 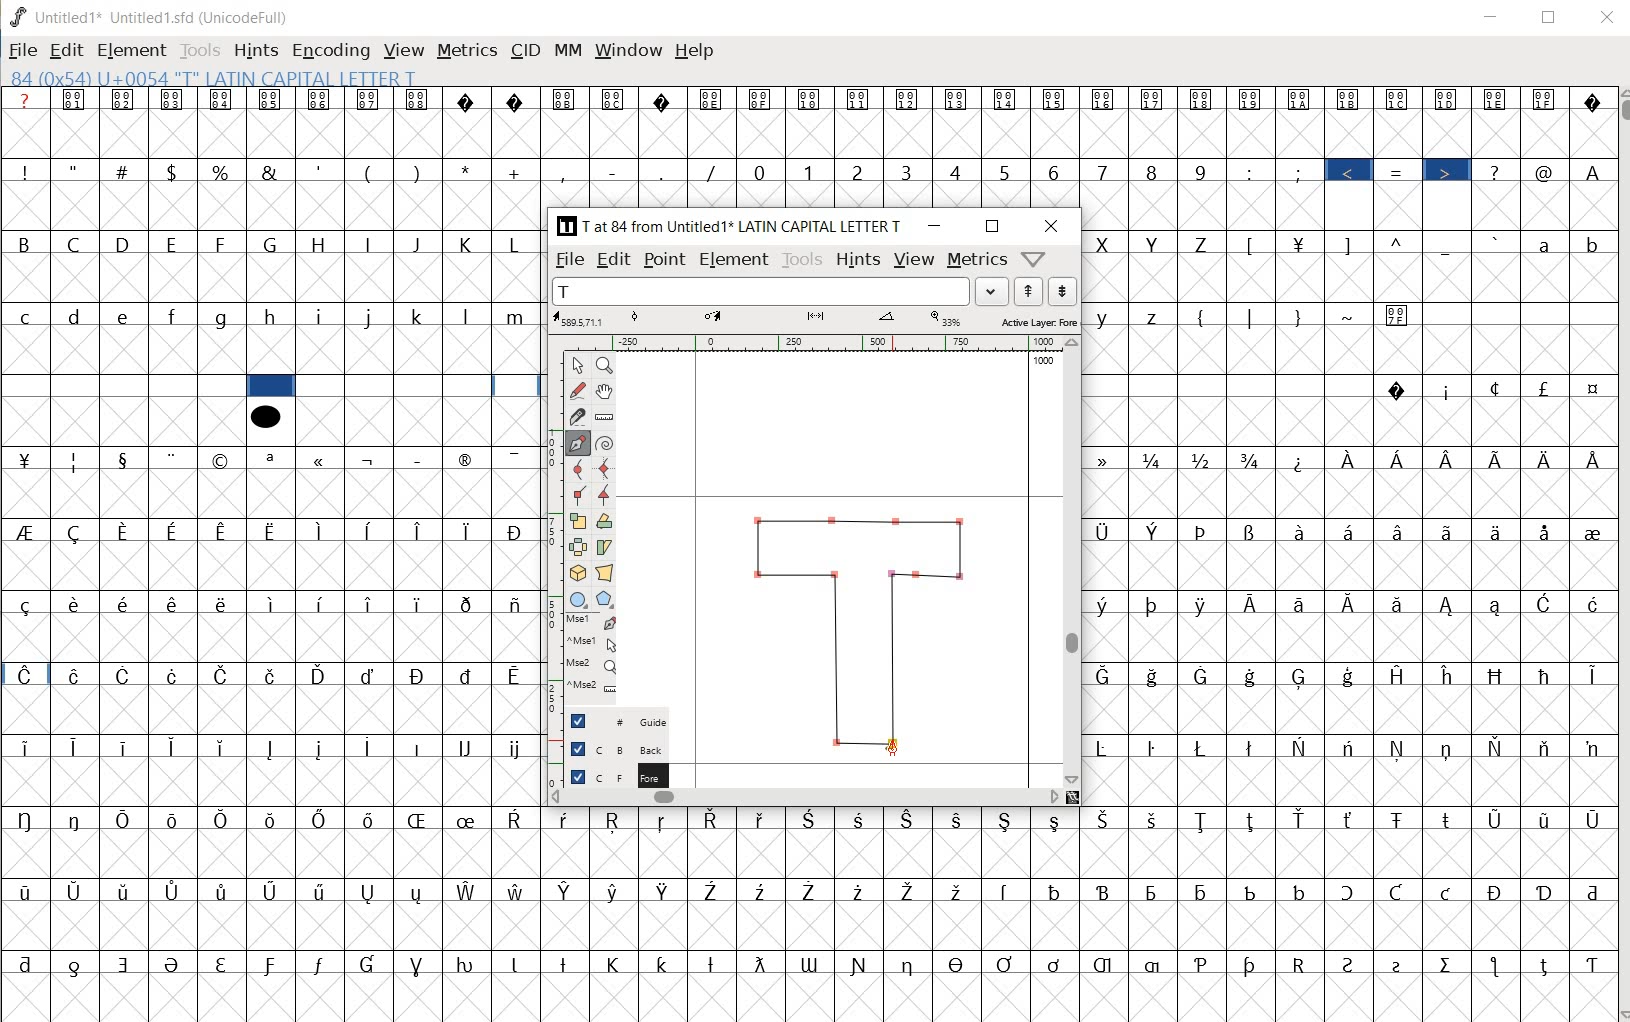 I want to click on >, so click(x=1448, y=172).